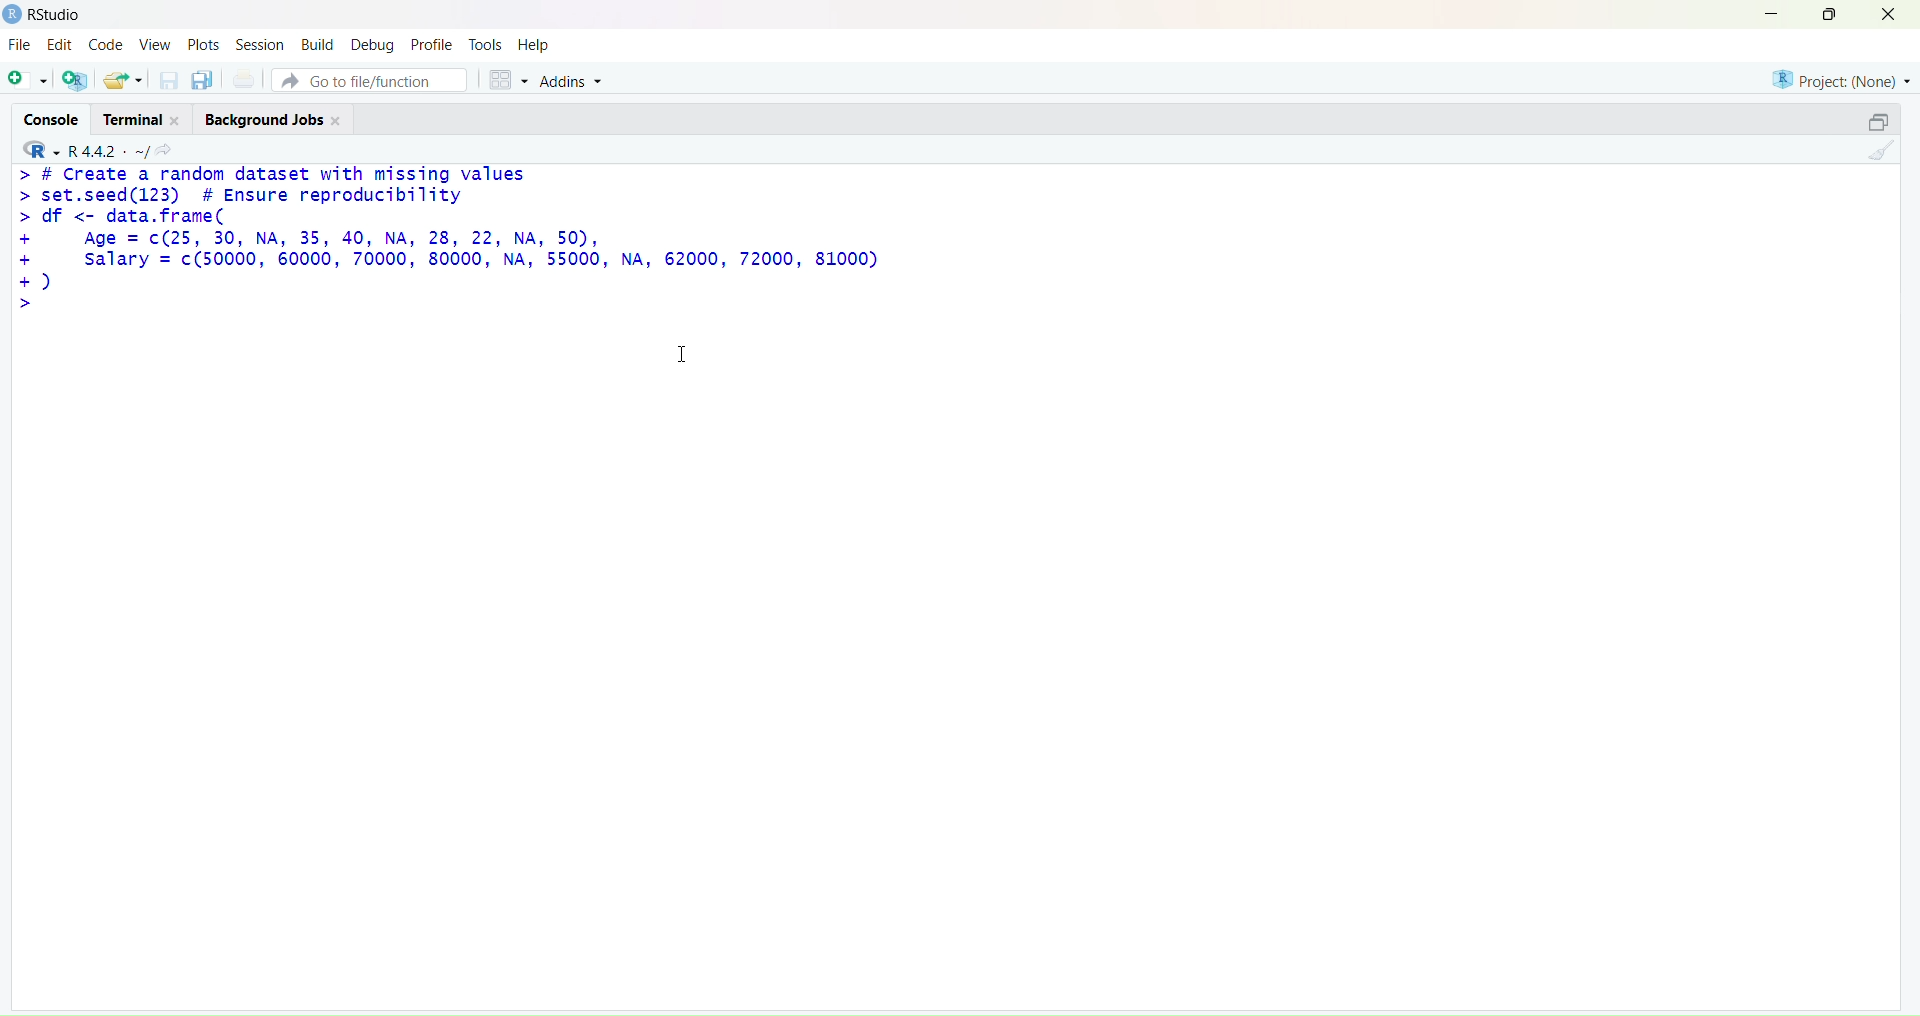 The width and height of the screenshot is (1920, 1016). What do you see at coordinates (509, 82) in the screenshot?
I see `workspace panes` at bounding box center [509, 82].